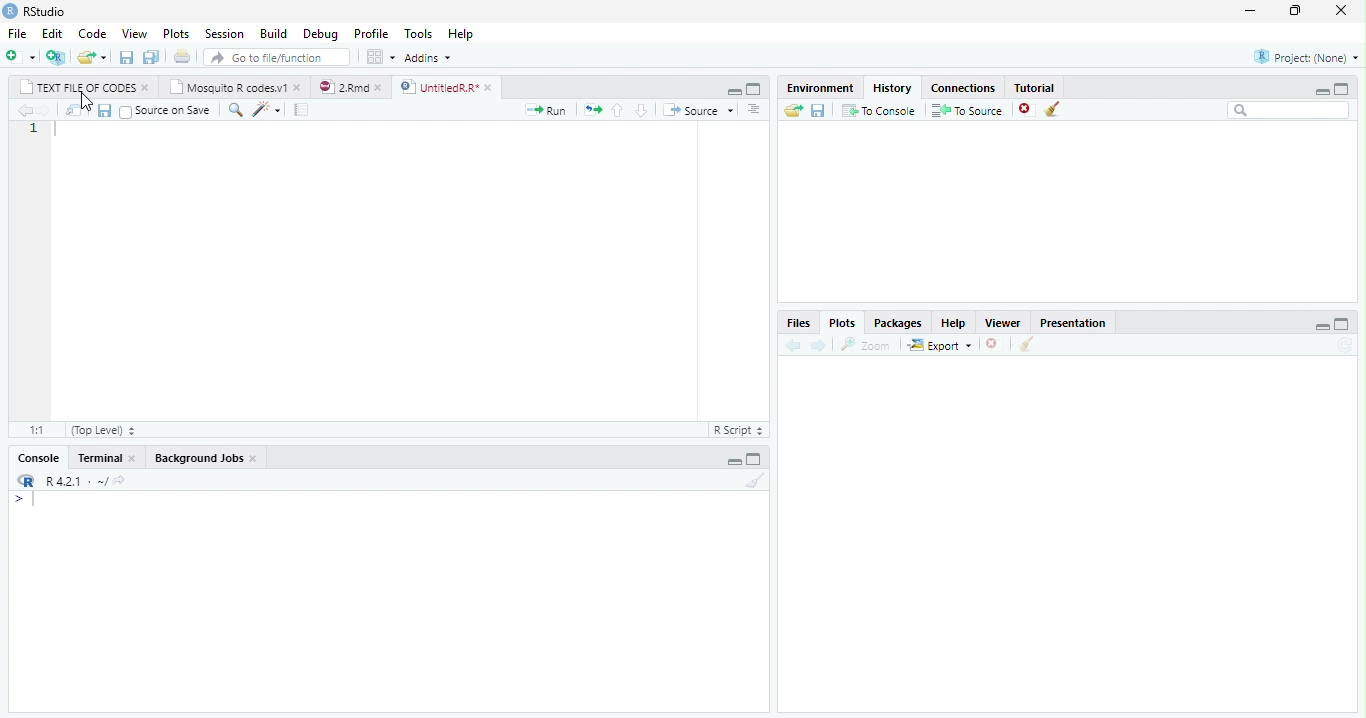 This screenshot has width=1366, height=718. Describe the element at coordinates (642, 110) in the screenshot. I see `go to next section` at that location.